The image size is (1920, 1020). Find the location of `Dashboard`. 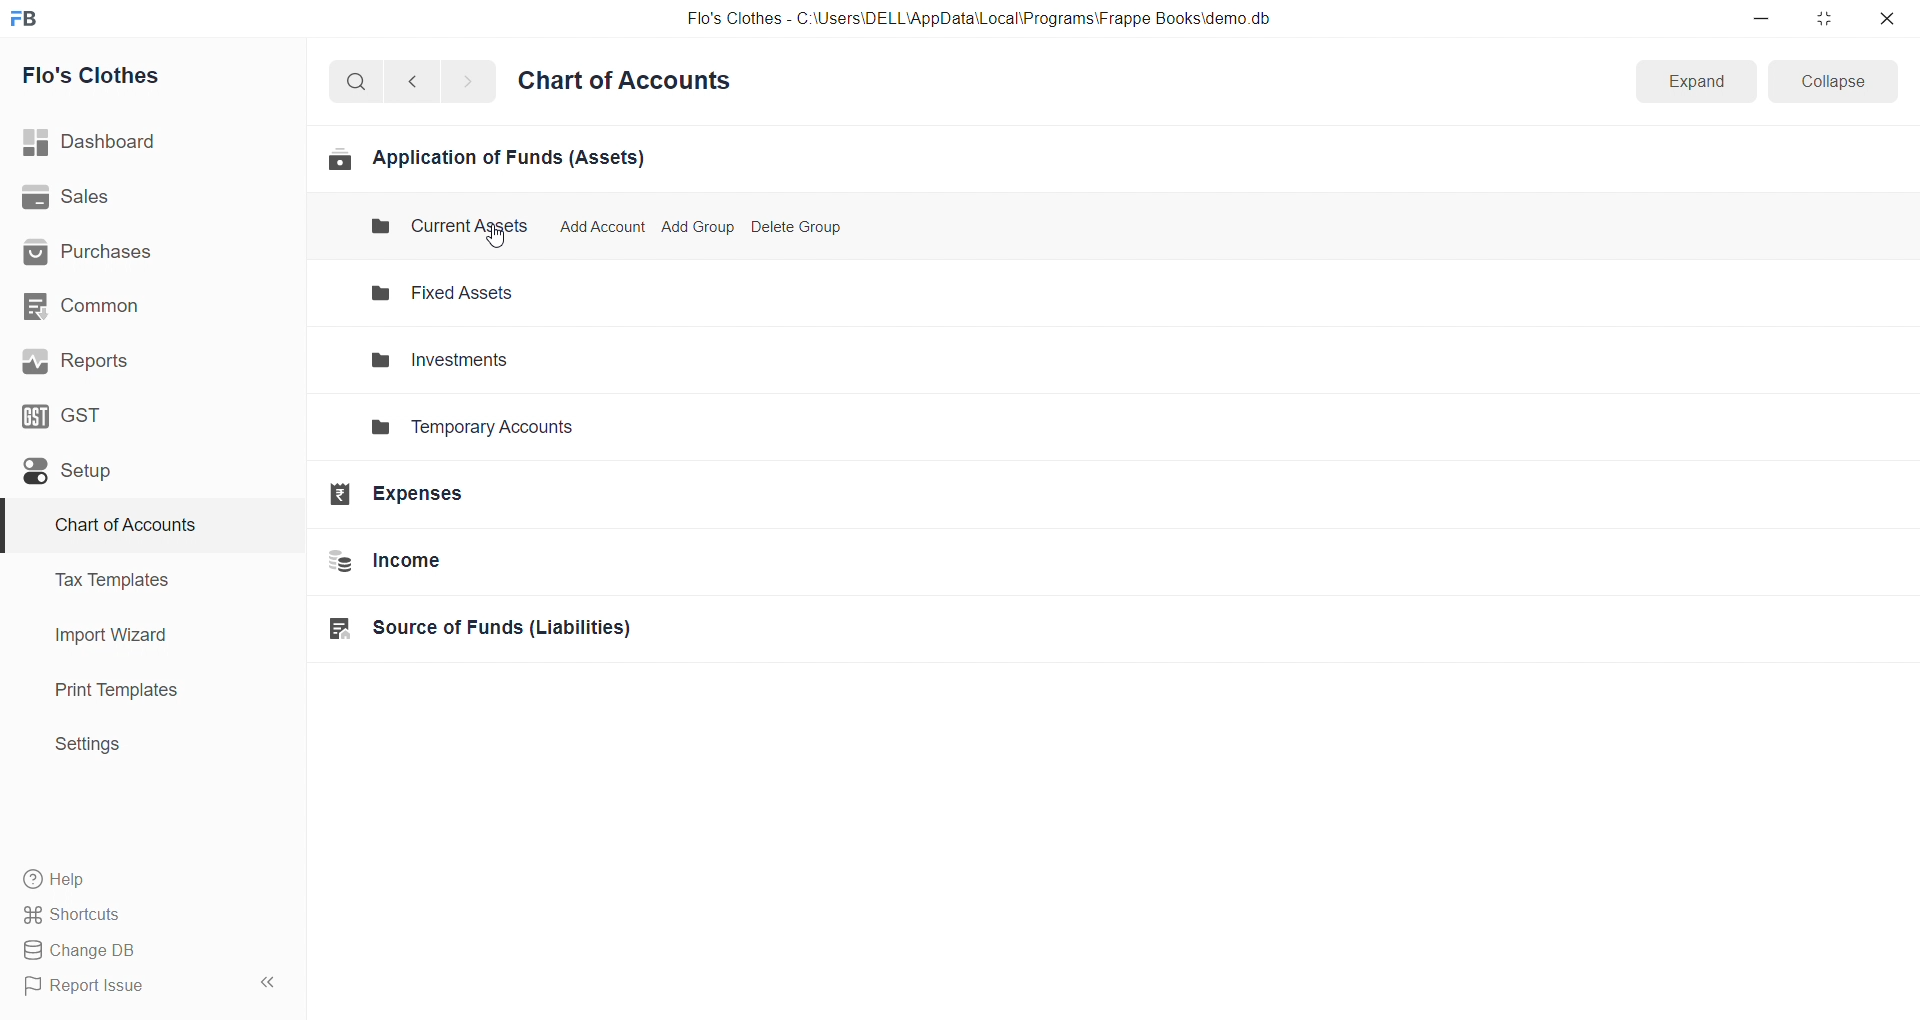

Dashboard is located at coordinates (147, 142).